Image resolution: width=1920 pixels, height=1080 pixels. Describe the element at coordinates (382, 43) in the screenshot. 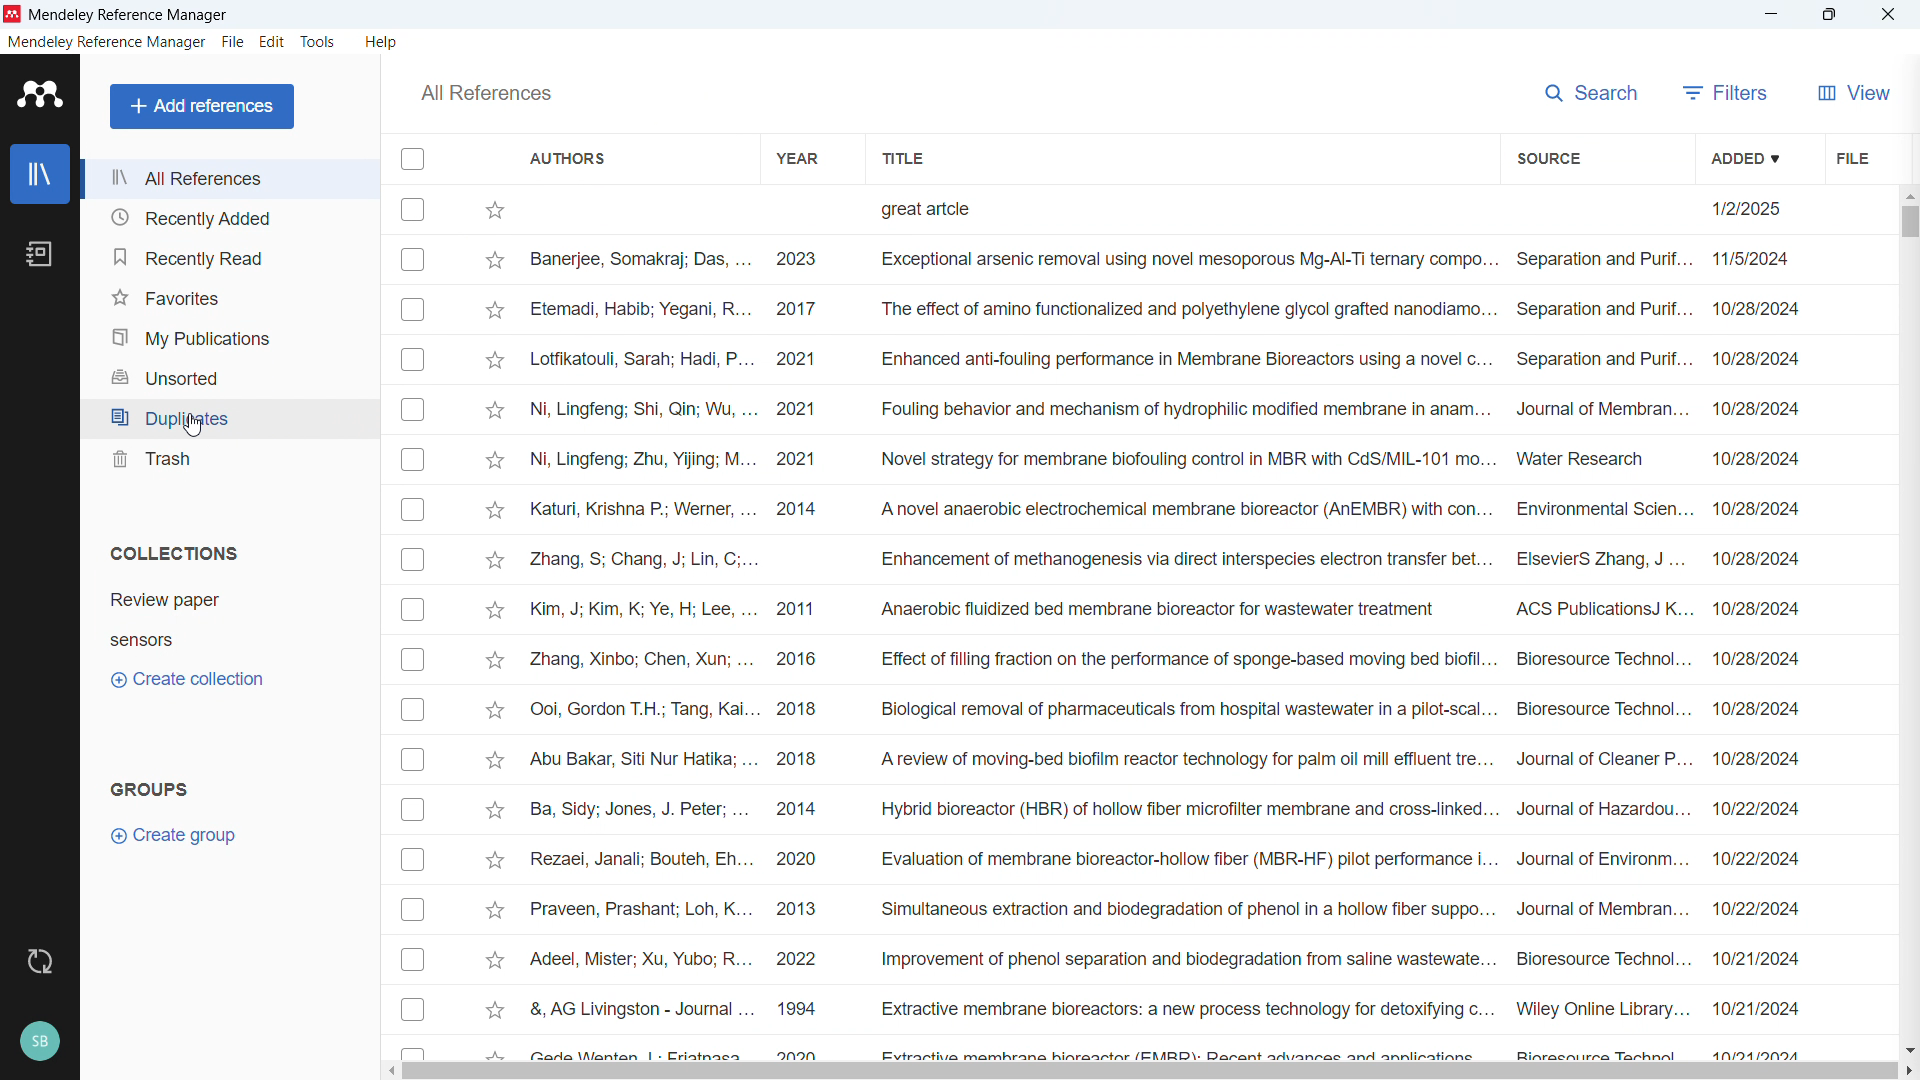

I see `Help ` at that location.